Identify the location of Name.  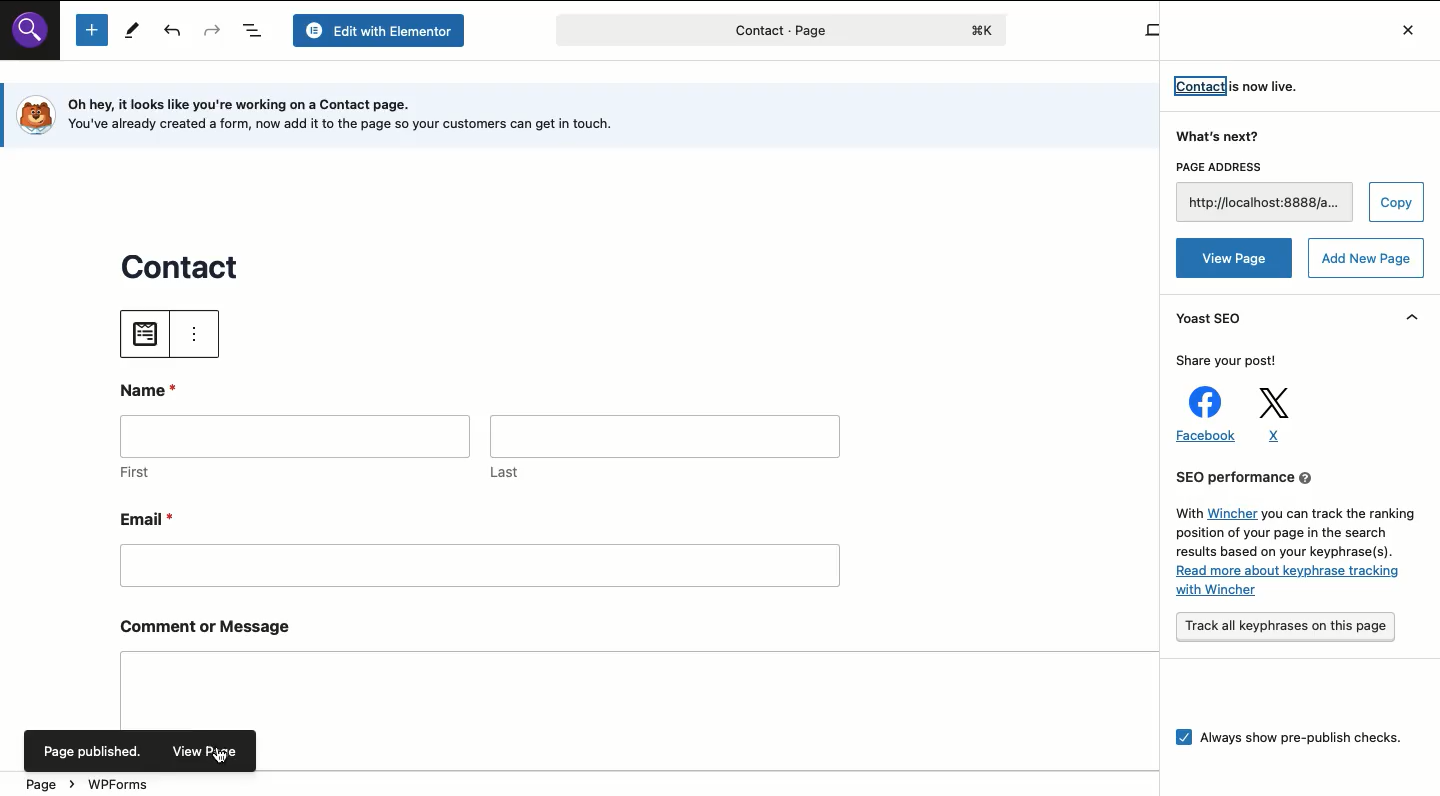
(153, 388).